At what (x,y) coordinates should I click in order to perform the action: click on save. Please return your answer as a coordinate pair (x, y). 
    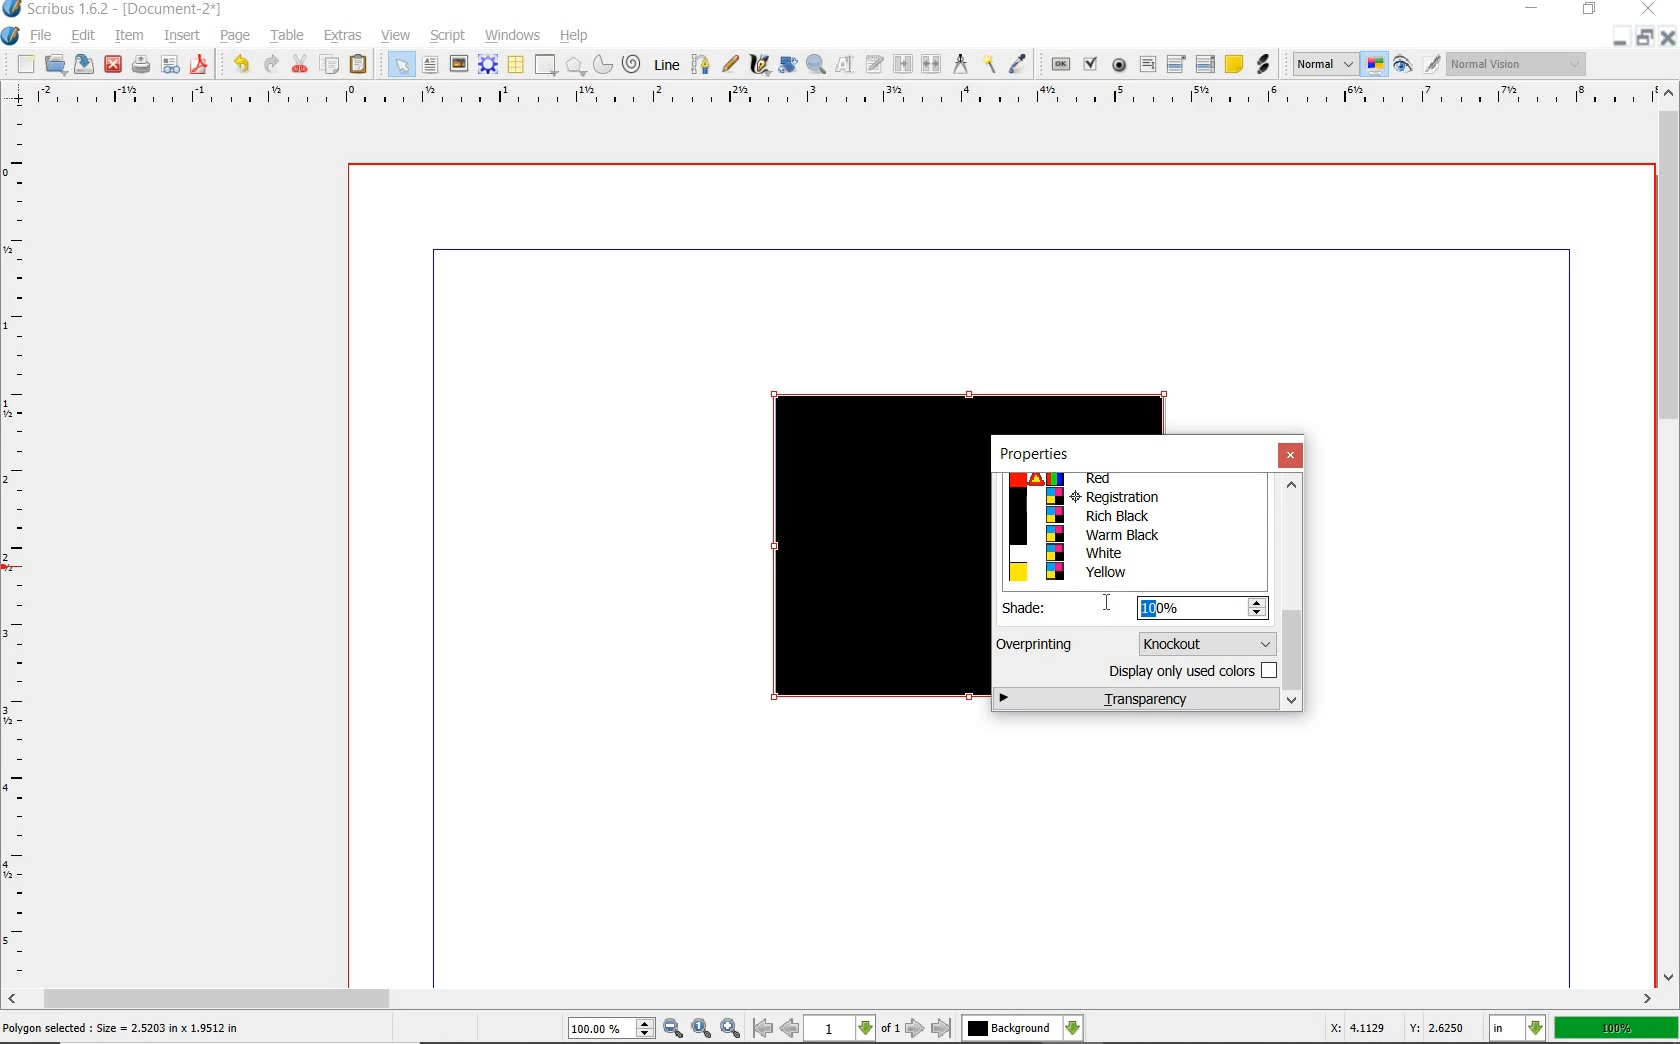
    Looking at the image, I should click on (83, 66).